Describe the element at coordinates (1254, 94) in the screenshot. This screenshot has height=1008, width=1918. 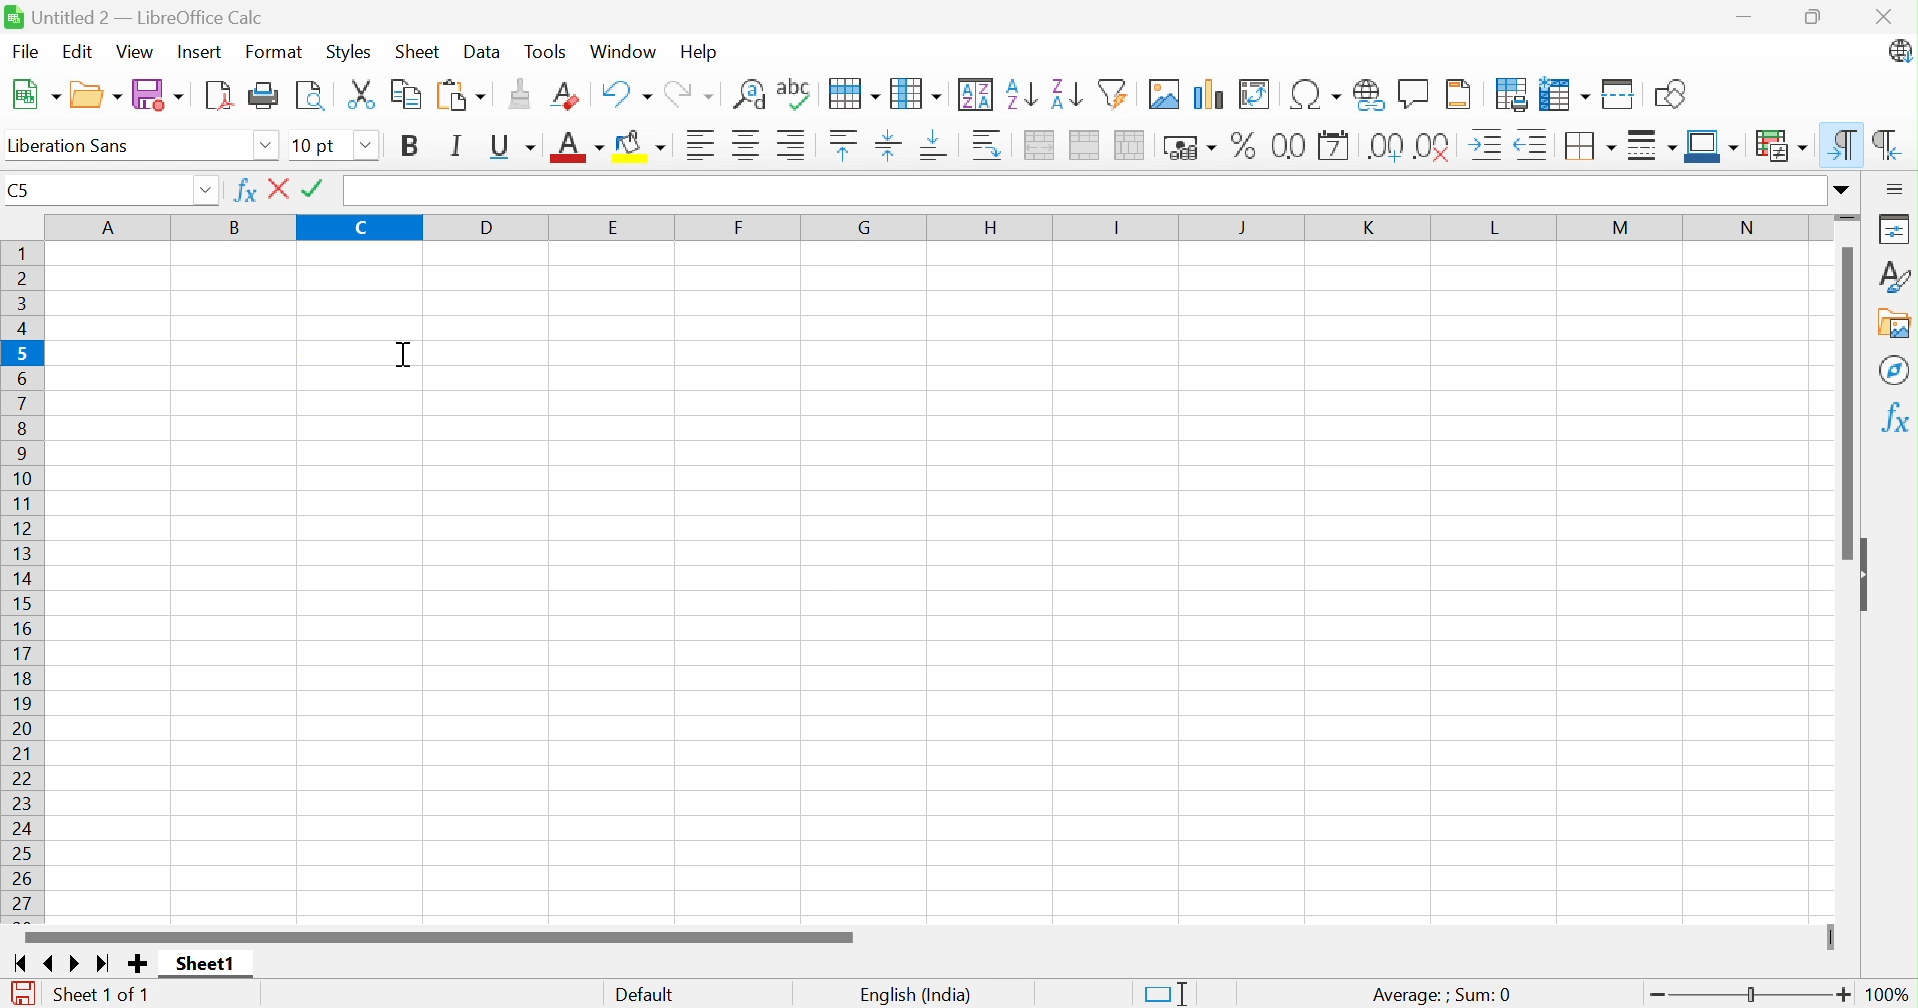
I see `Insert or edit pivot table` at that location.